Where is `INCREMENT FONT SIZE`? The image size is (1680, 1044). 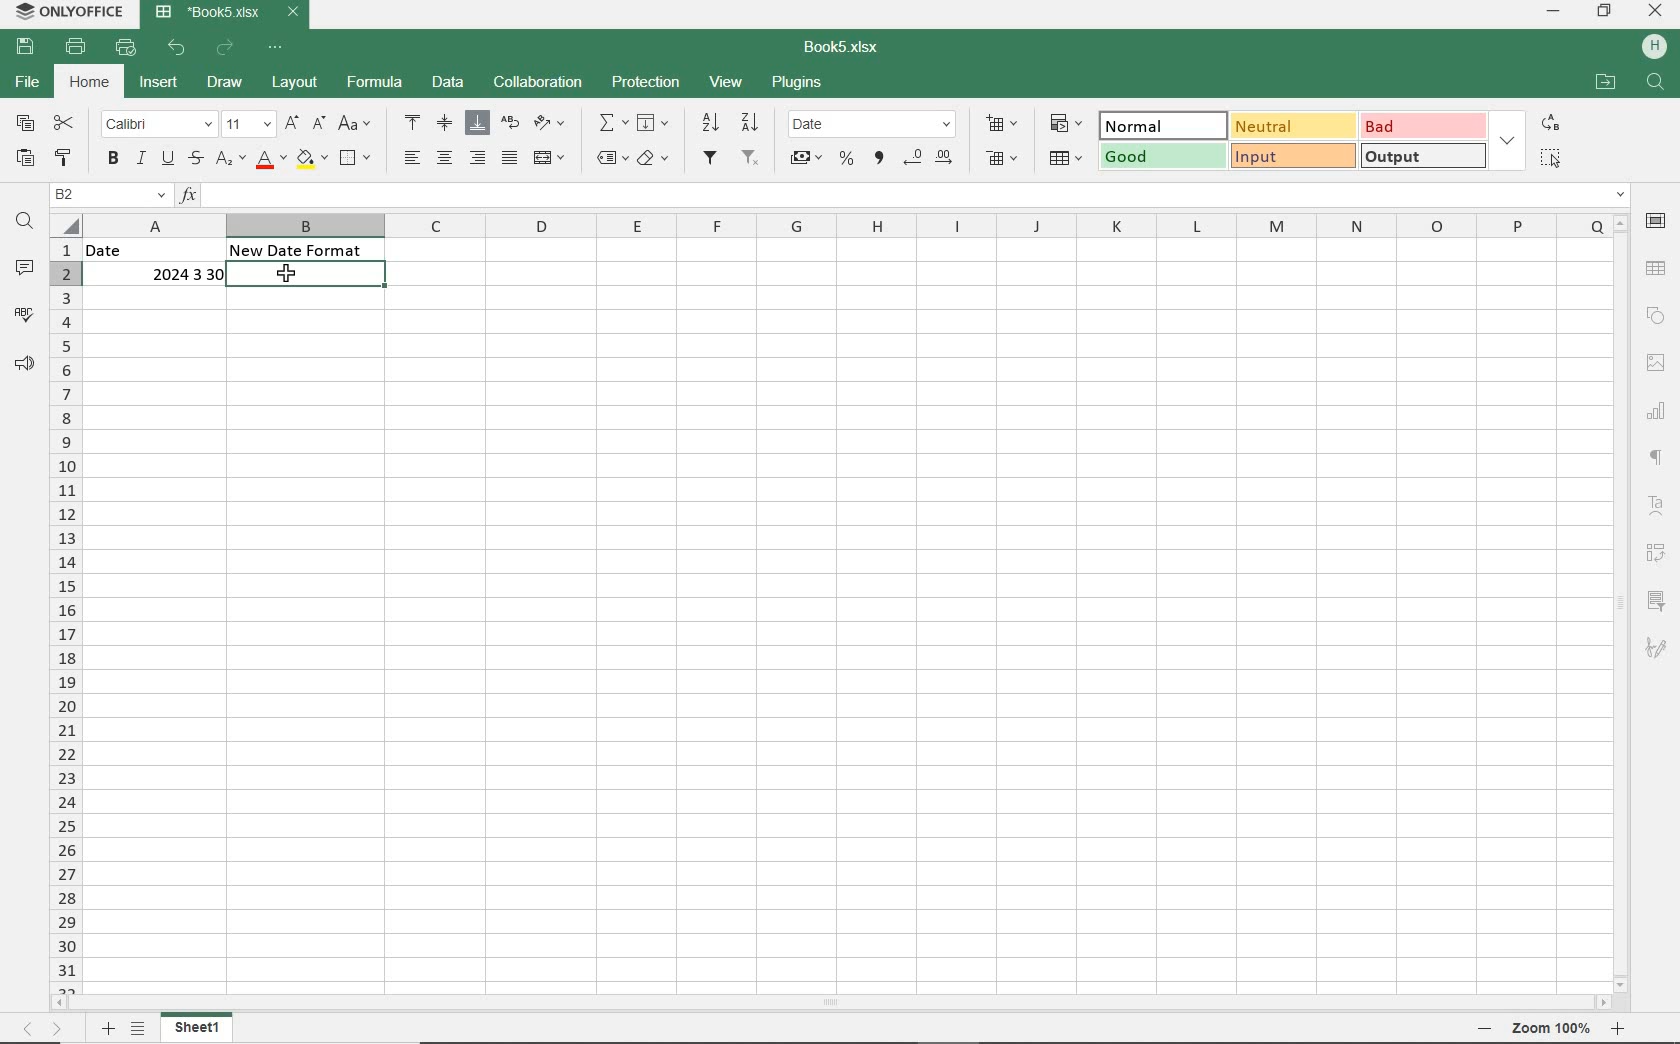
INCREMENT FONT SIZE is located at coordinates (294, 124).